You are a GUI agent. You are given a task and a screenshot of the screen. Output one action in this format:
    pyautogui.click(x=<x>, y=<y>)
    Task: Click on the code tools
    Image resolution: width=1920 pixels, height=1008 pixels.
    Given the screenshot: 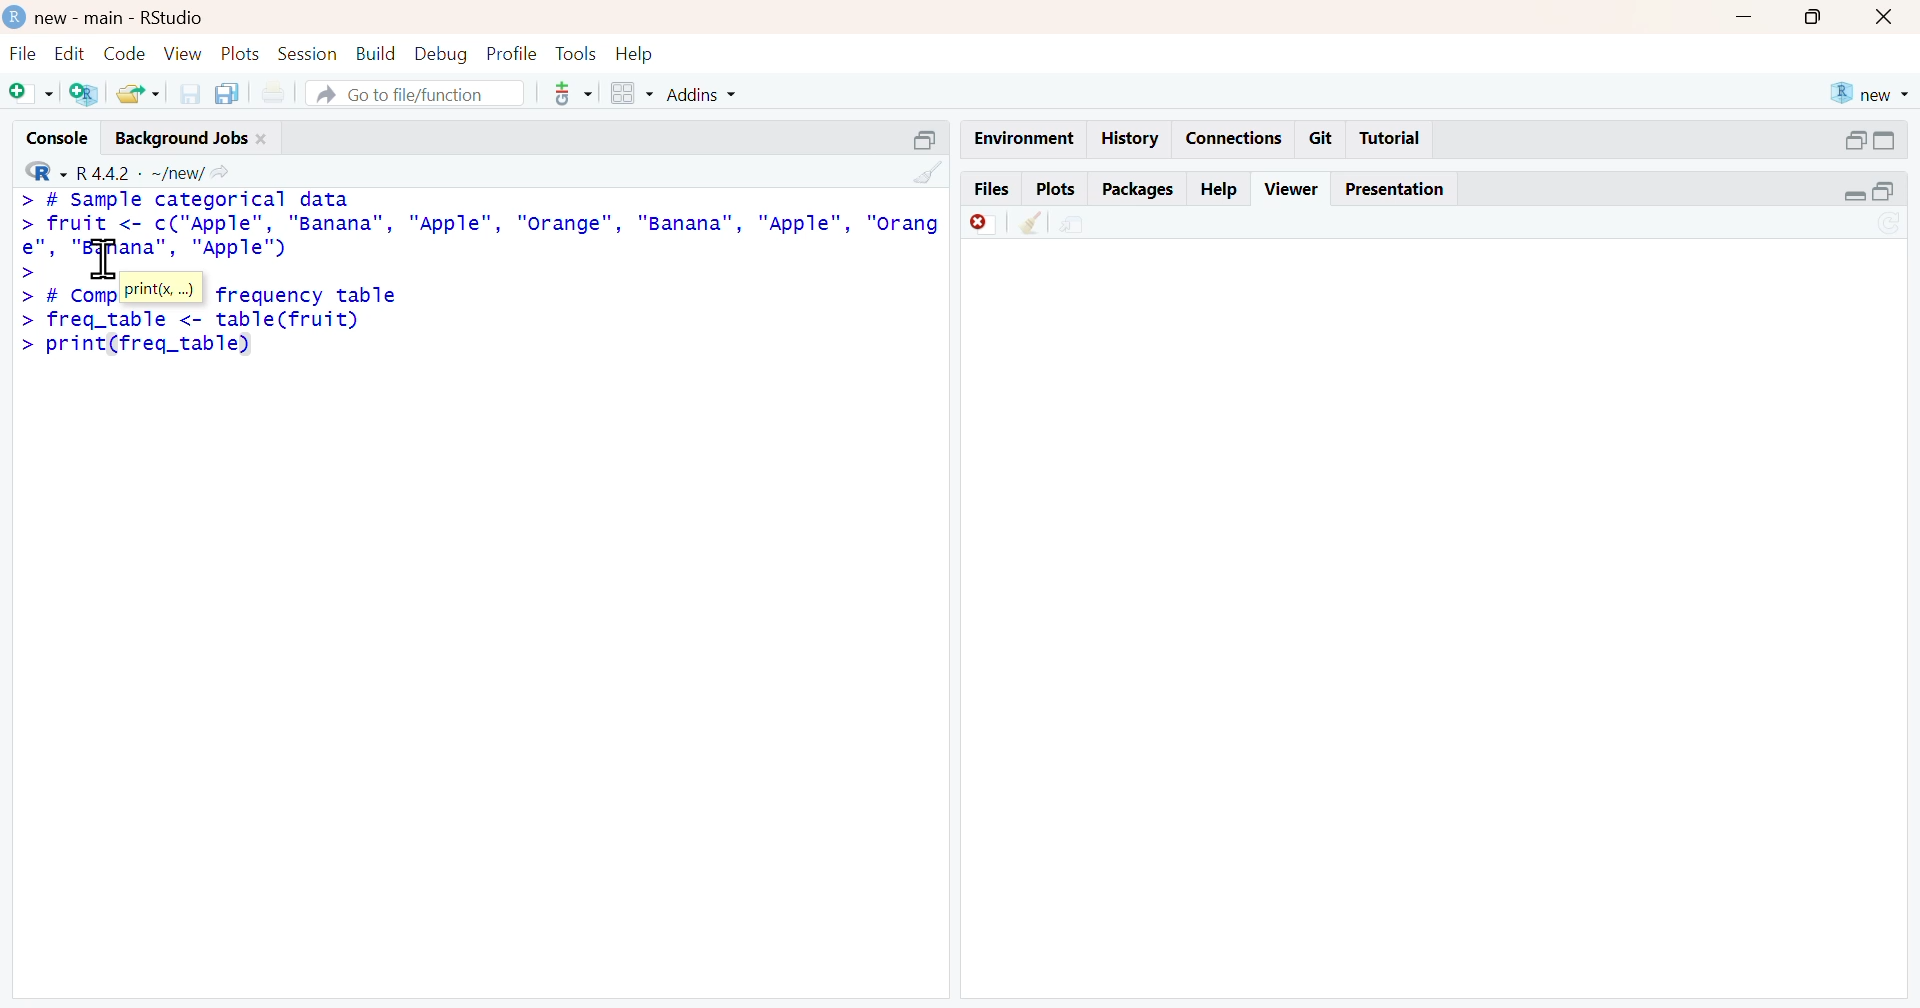 What is the action you would take?
    pyautogui.click(x=572, y=94)
    